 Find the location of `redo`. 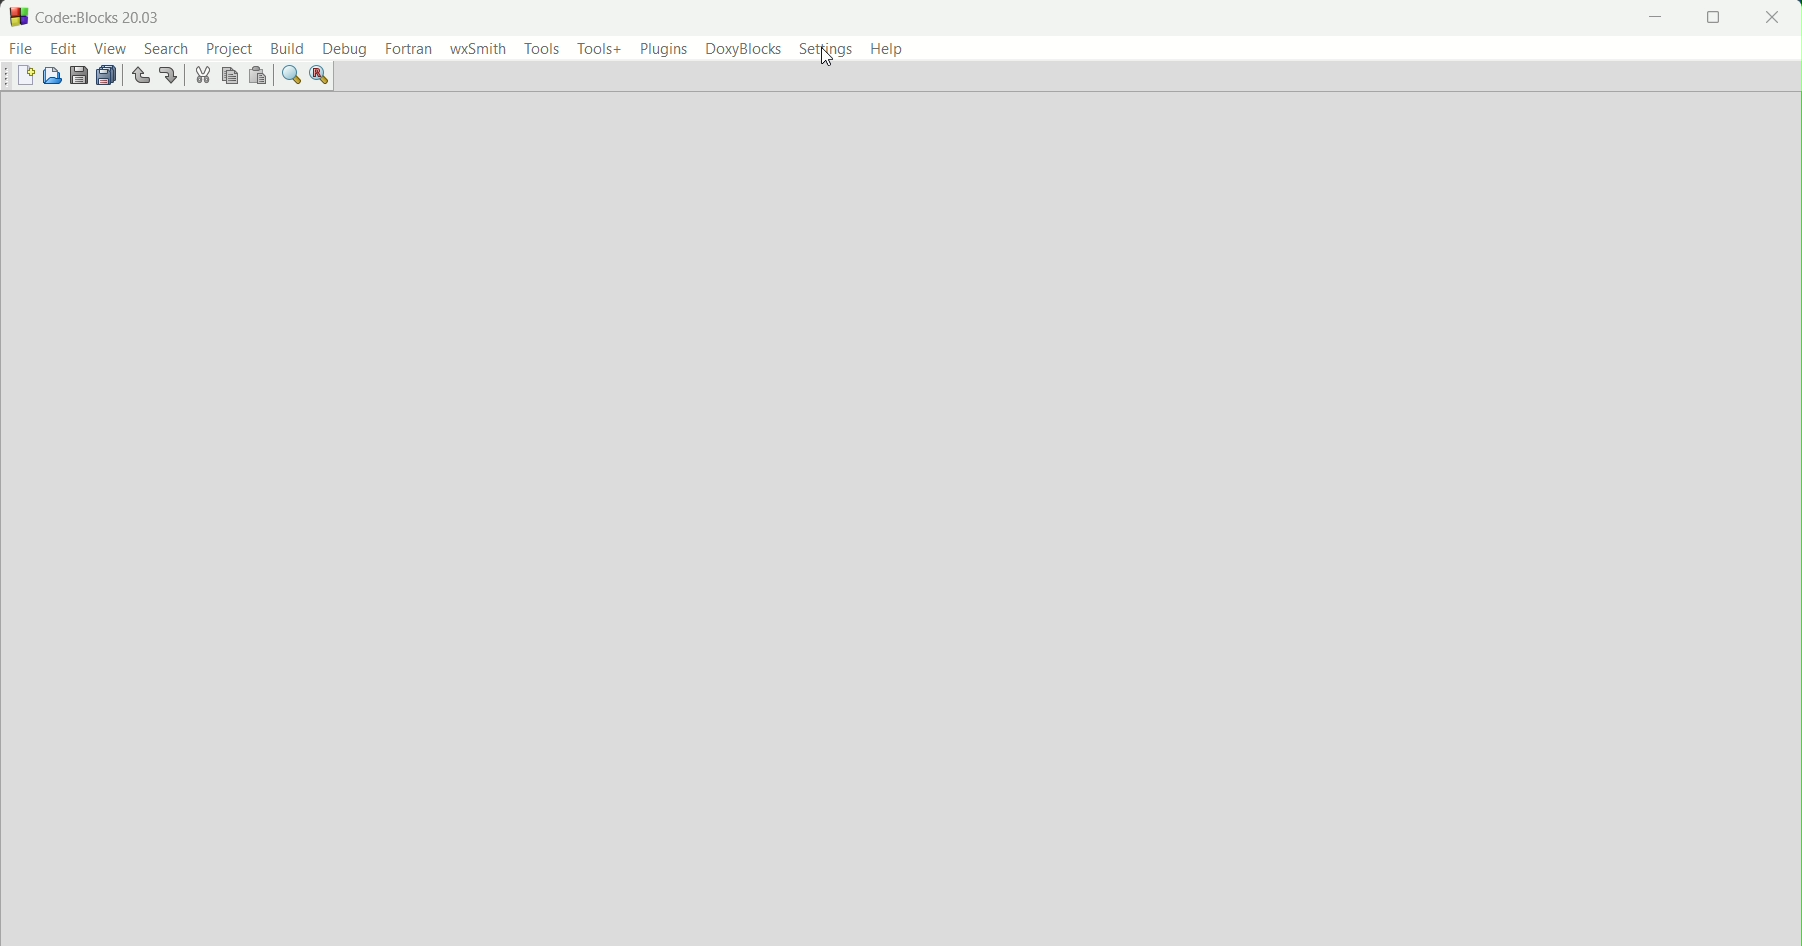

redo is located at coordinates (168, 74).